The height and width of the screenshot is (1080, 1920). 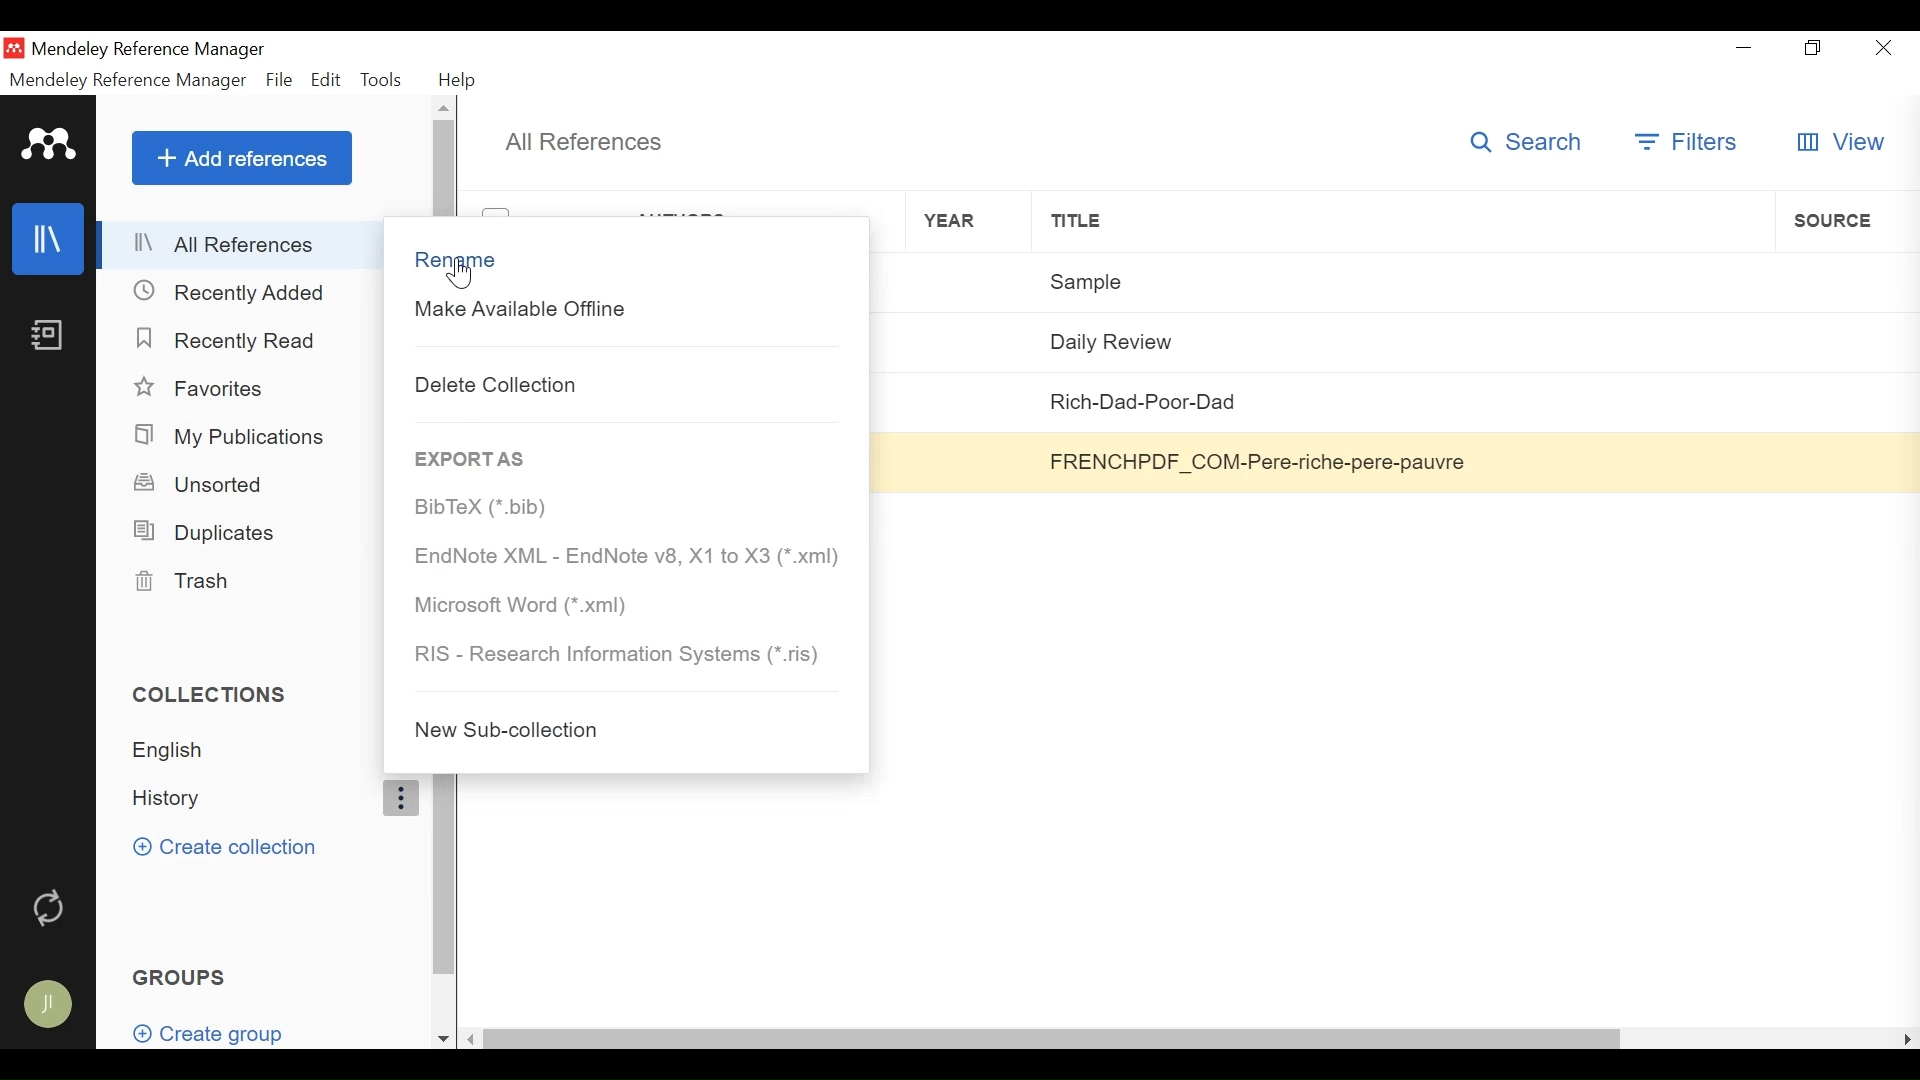 What do you see at coordinates (623, 383) in the screenshot?
I see `Delete Collection` at bounding box center [623, 383].